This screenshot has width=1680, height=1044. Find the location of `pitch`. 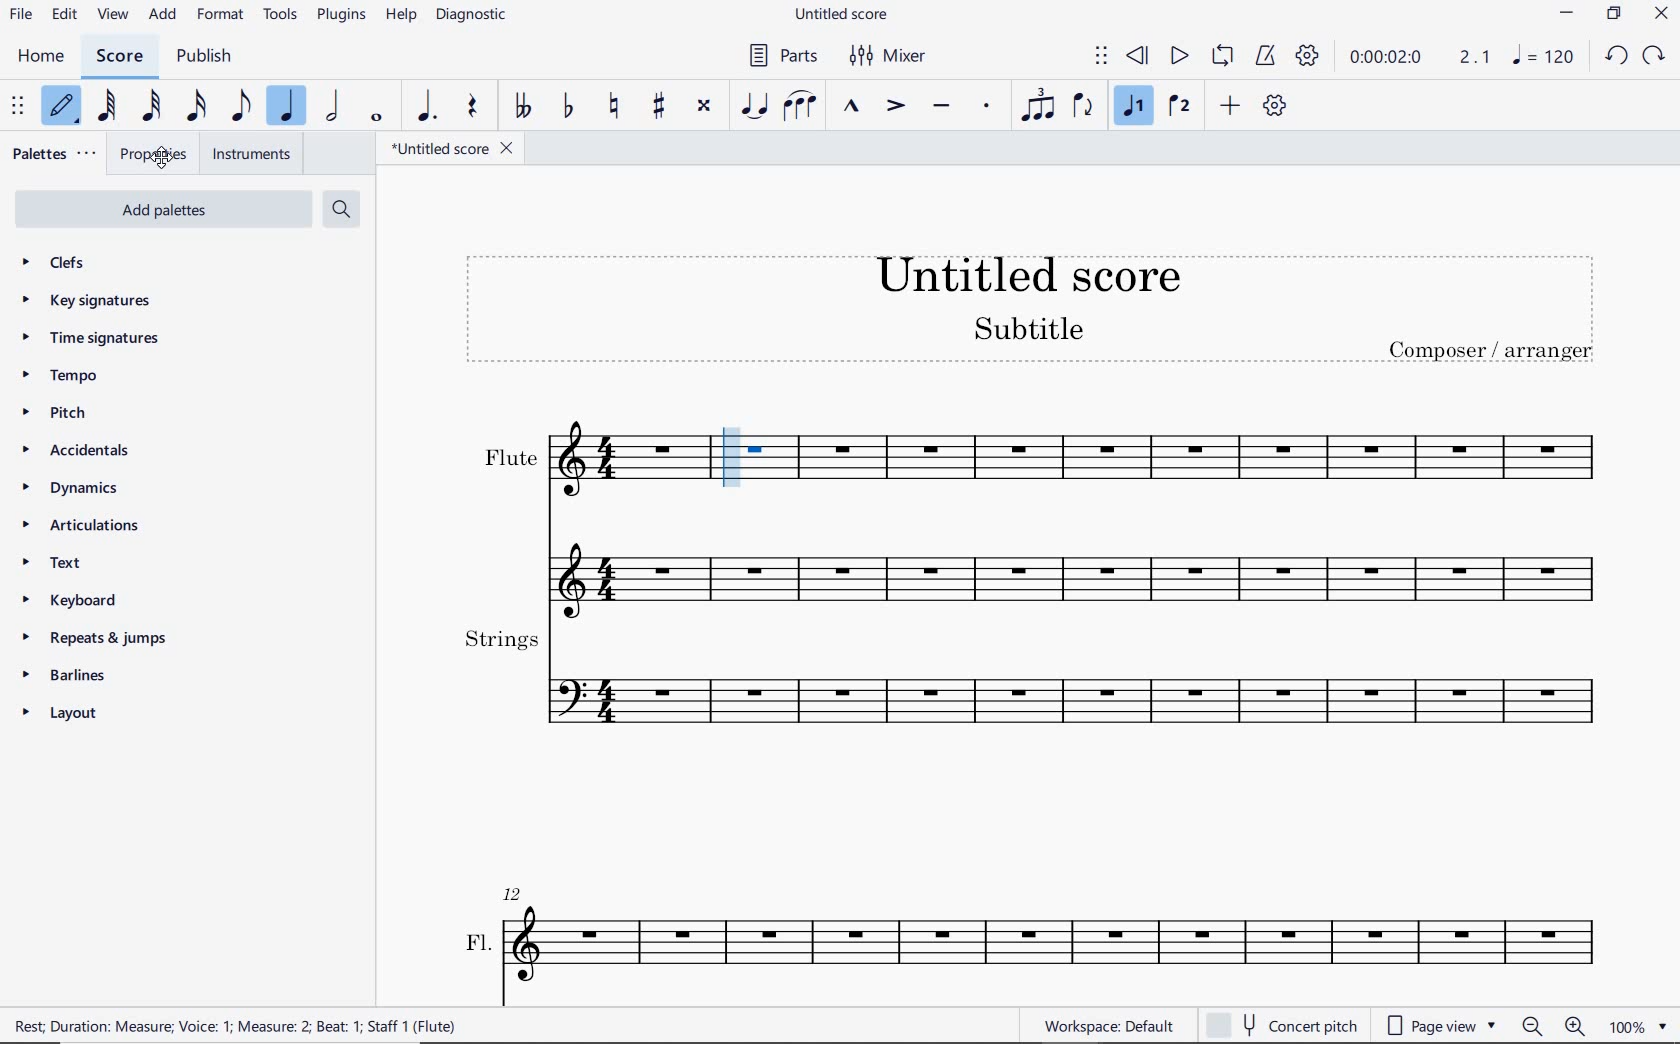

pitch is located at coordinates (55, 413).